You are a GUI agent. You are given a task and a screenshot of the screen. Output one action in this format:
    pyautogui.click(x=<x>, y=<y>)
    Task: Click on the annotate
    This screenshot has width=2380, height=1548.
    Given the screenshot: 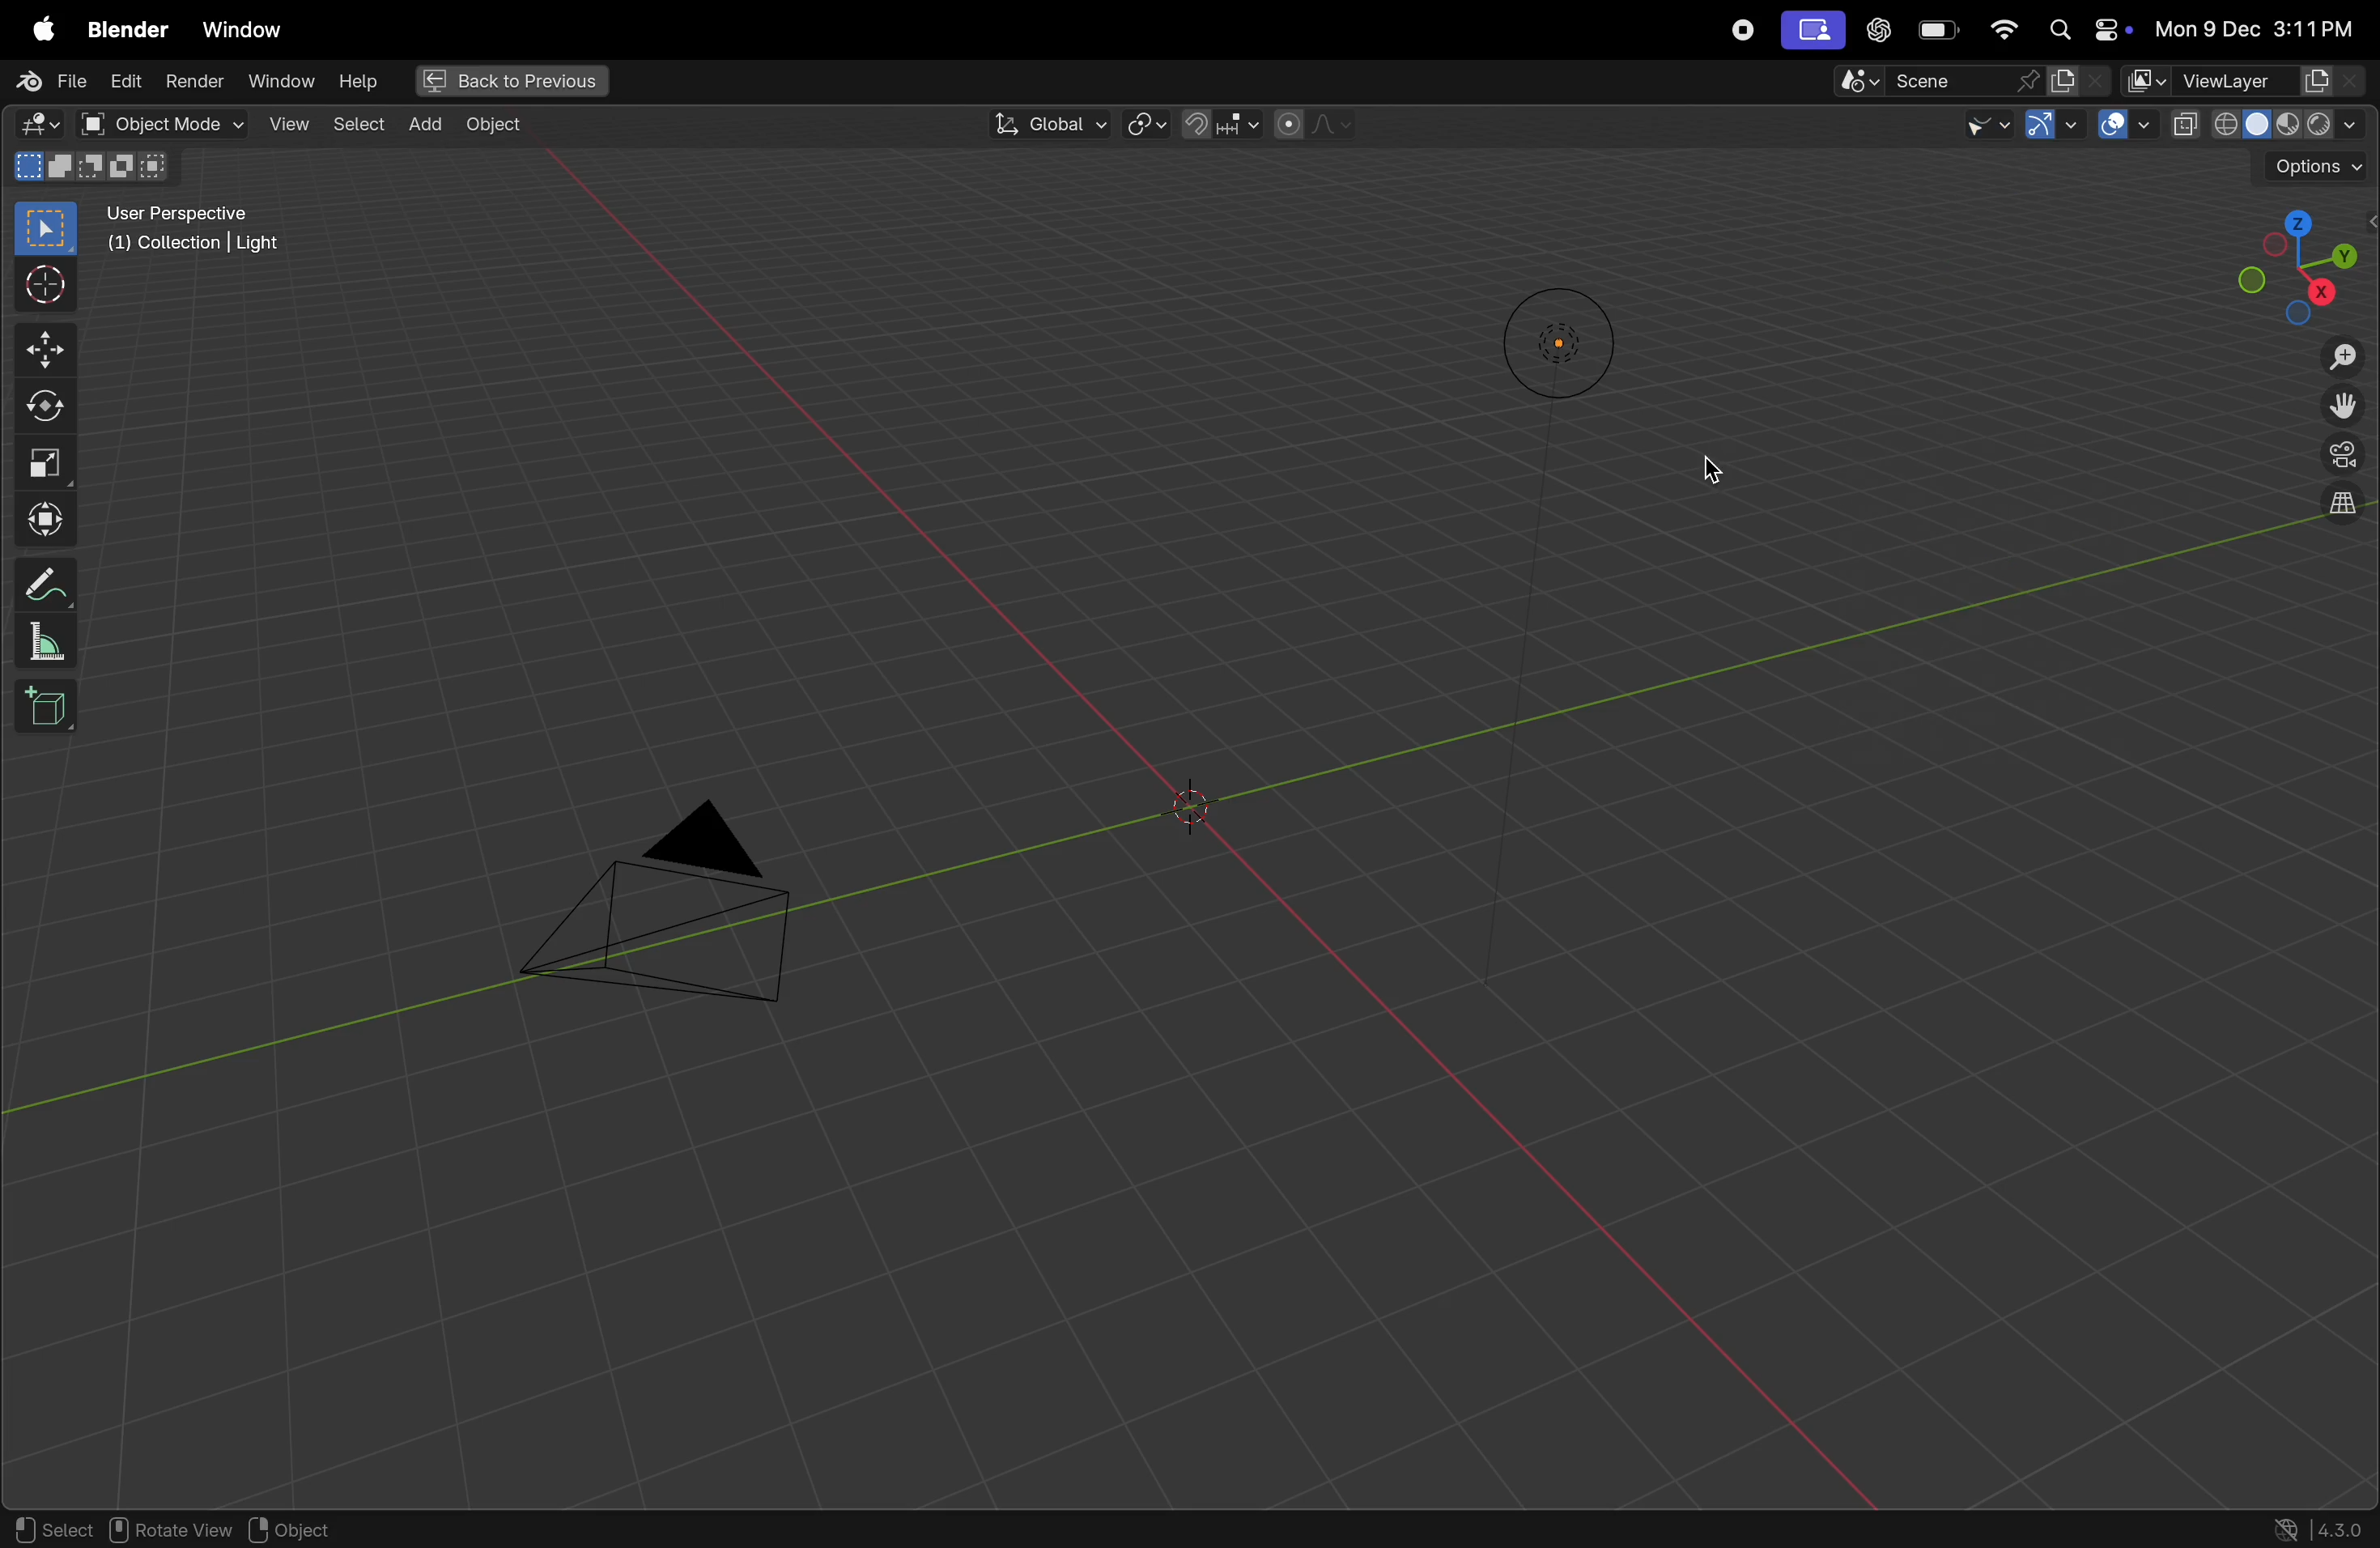 What is the action you would take?
    pyautogui.click(x=47, y=584)
    